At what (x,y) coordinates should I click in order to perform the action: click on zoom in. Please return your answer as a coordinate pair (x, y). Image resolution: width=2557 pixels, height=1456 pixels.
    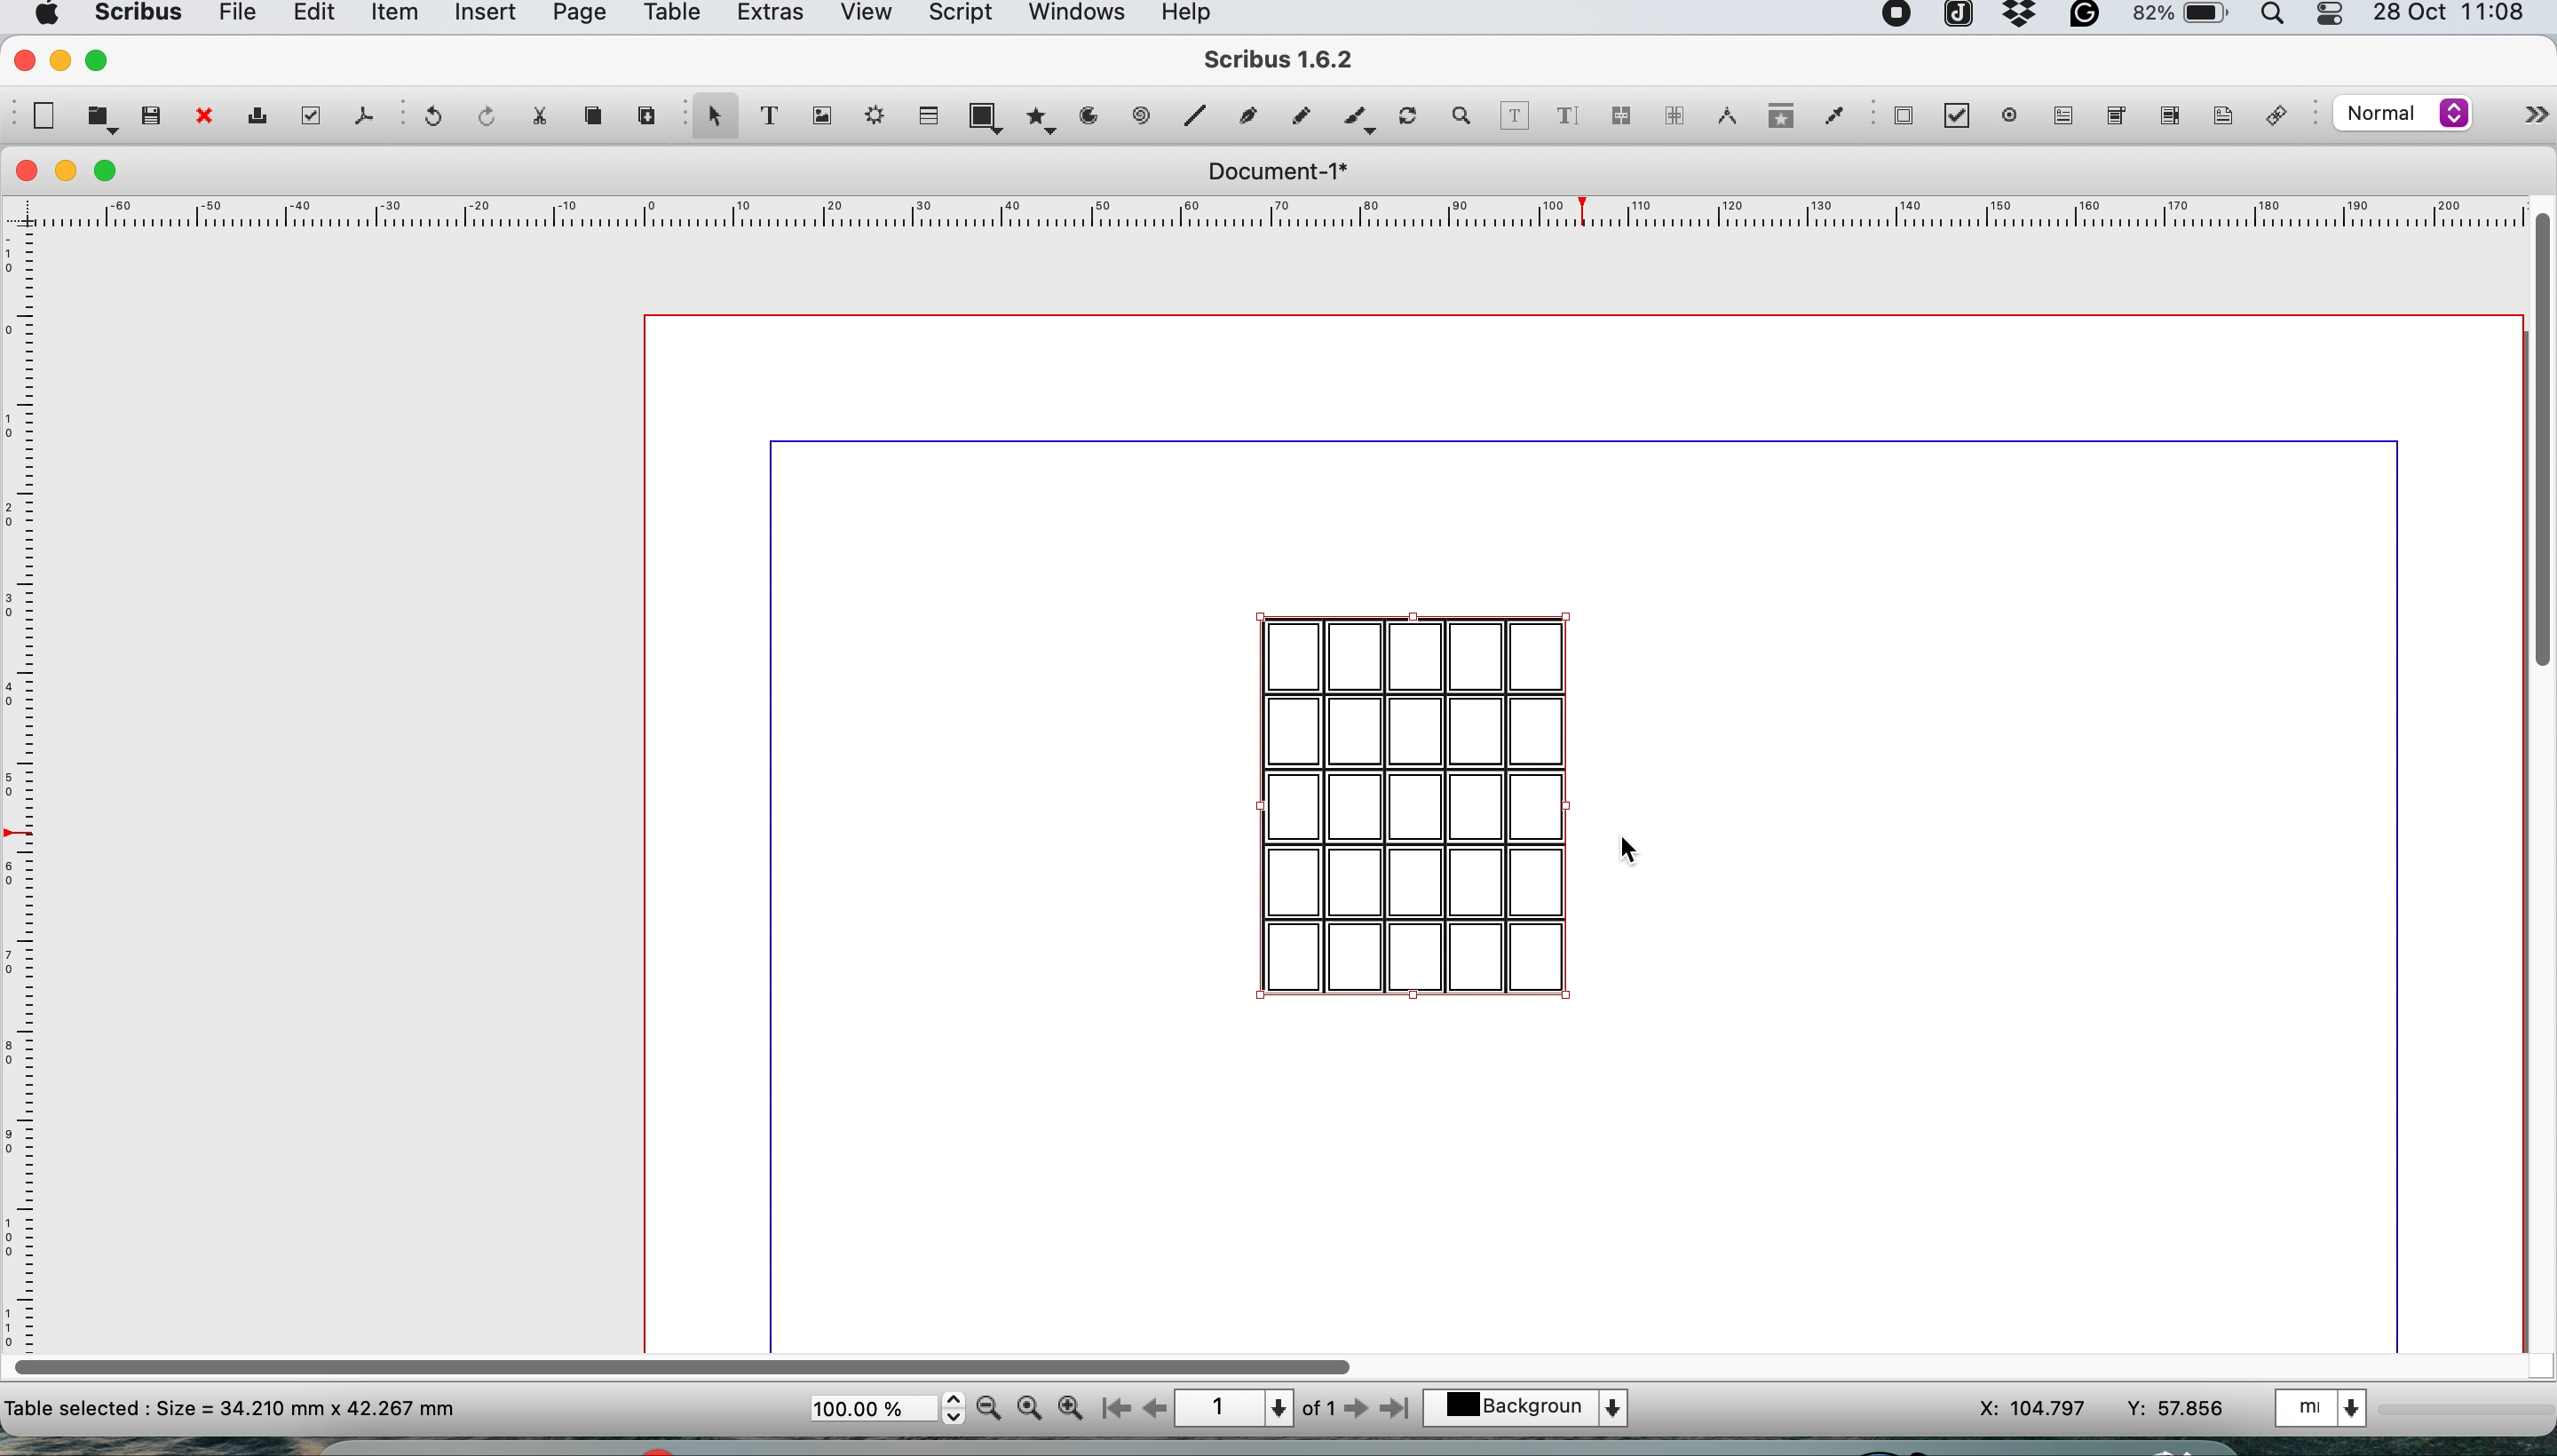
    Looking at the image, I should click on (1072, 1408).